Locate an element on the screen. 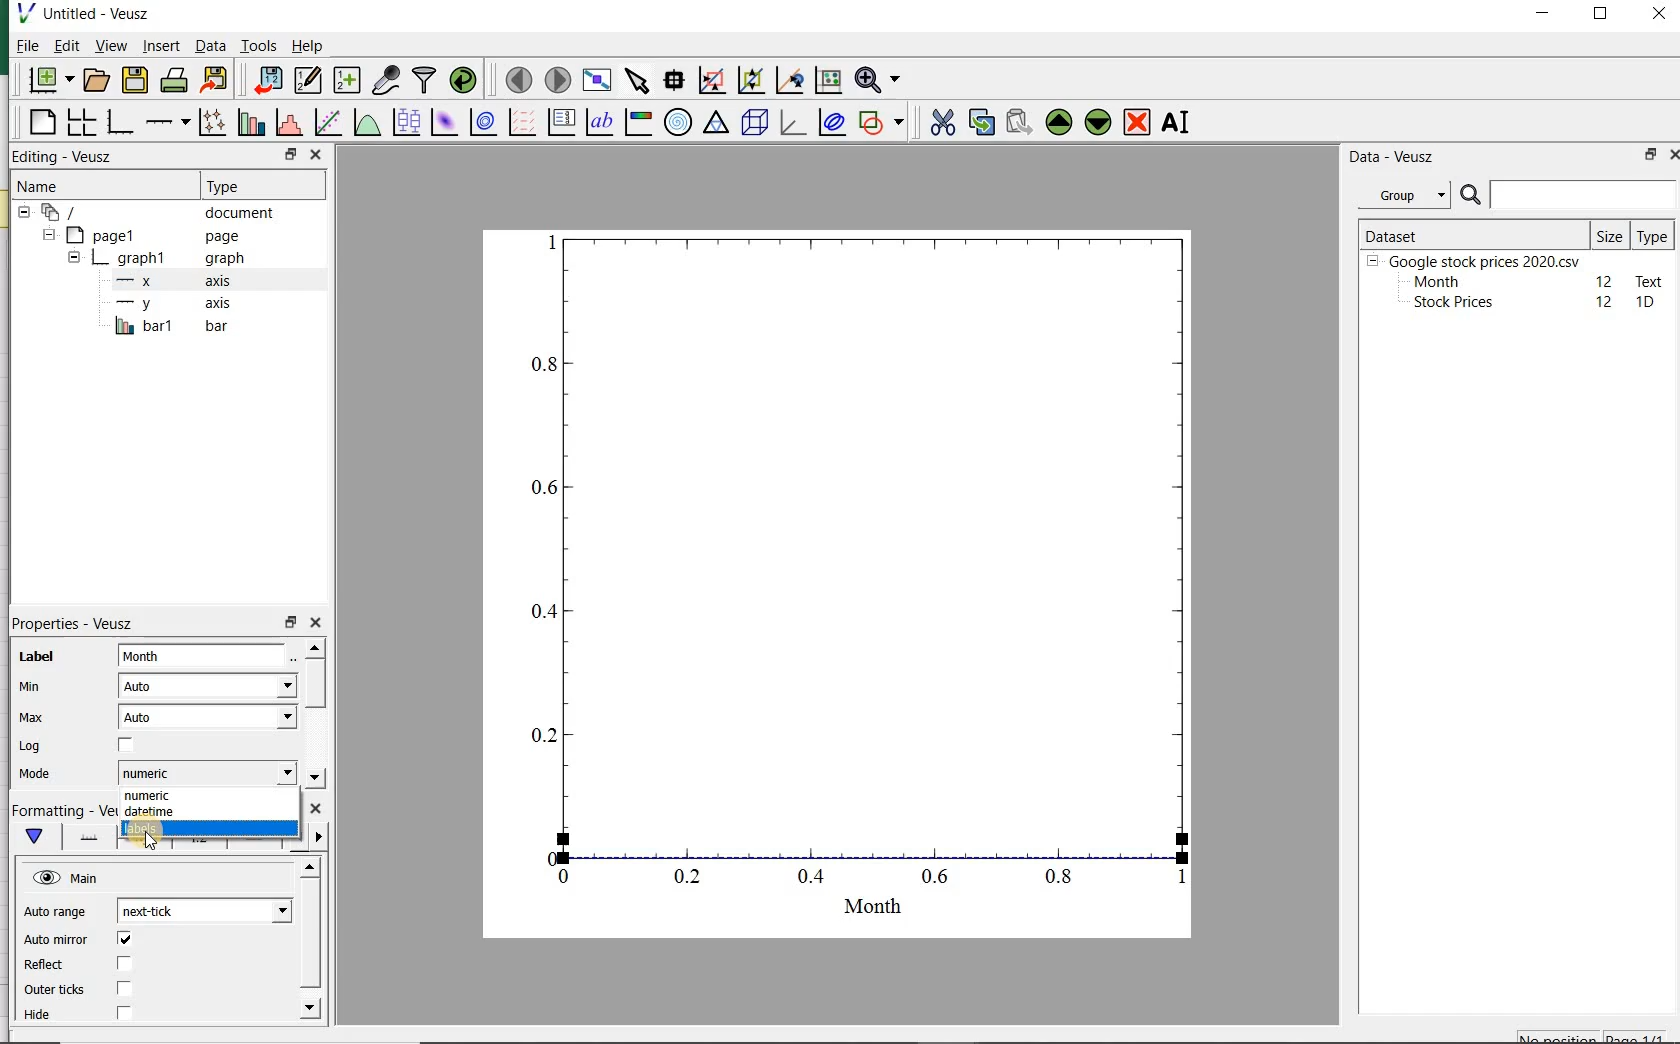  export to graphics format is located at coordinates (215, 81).